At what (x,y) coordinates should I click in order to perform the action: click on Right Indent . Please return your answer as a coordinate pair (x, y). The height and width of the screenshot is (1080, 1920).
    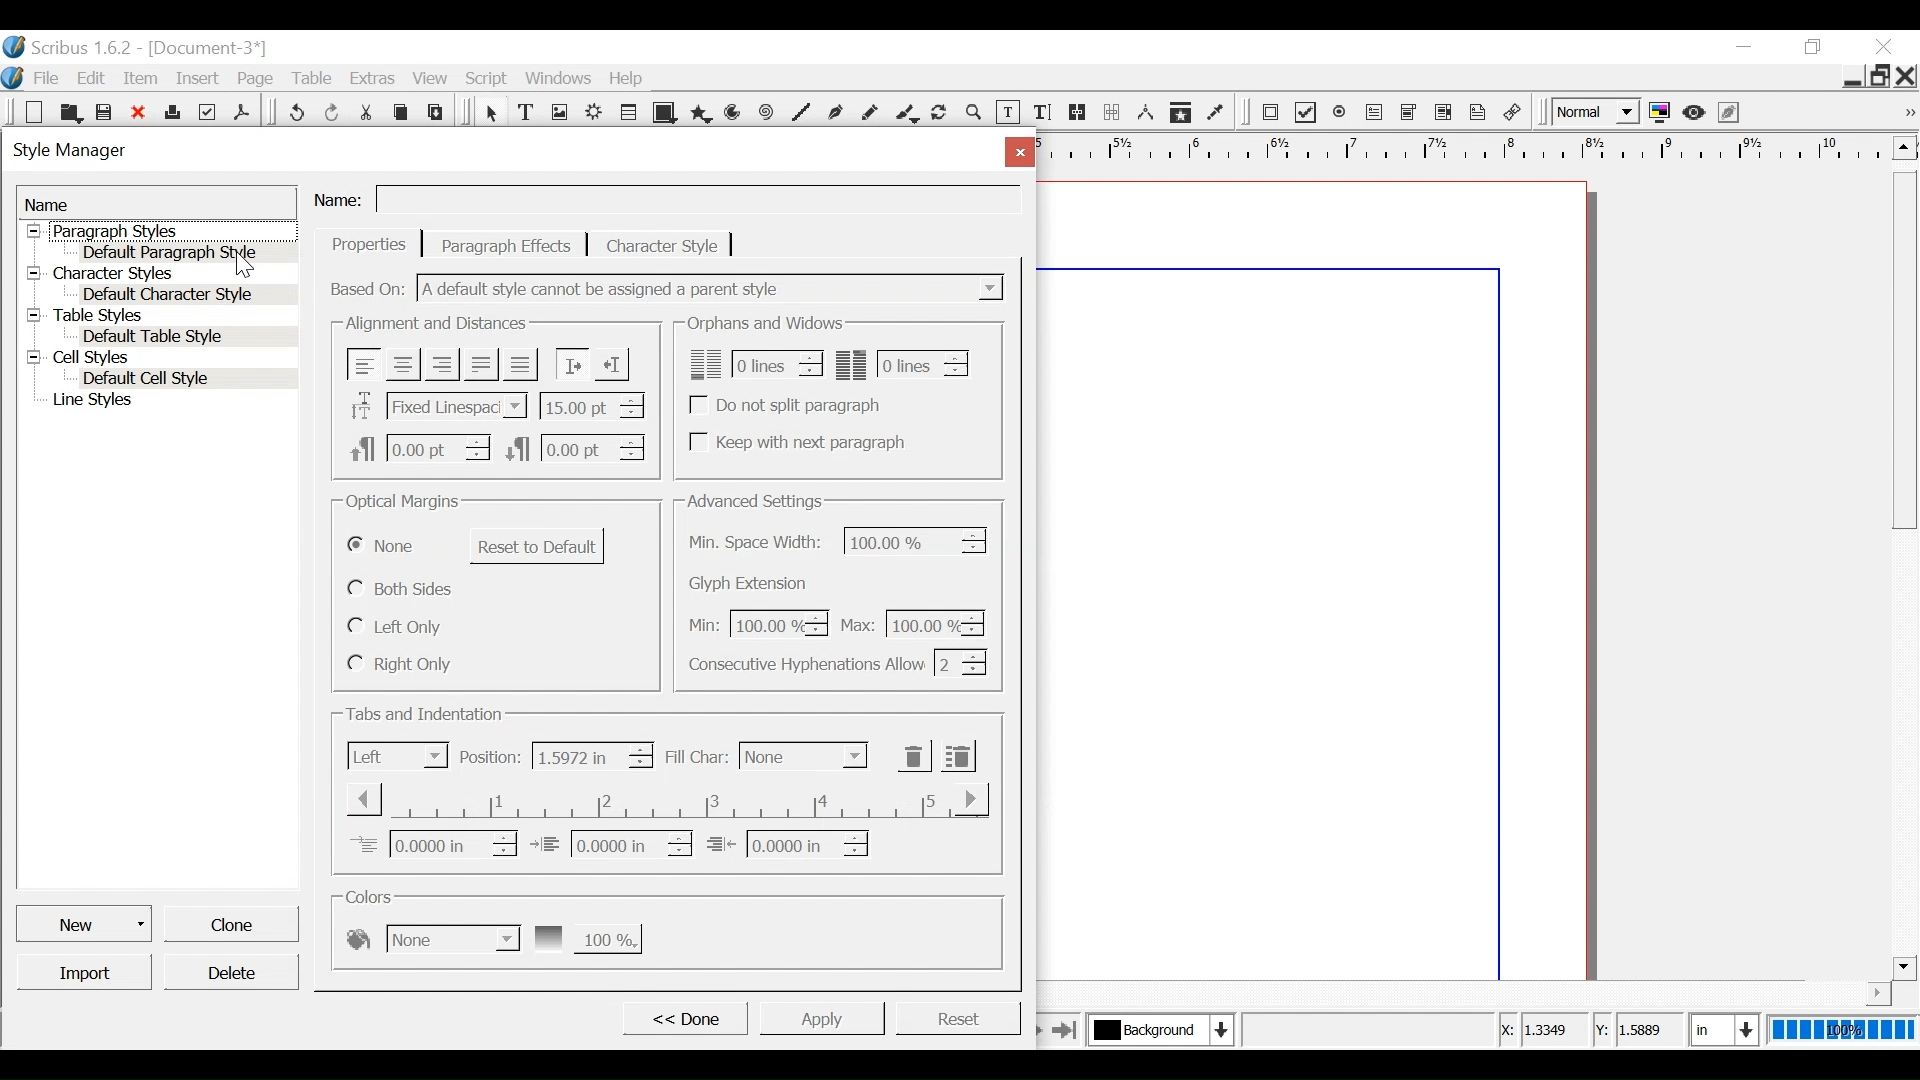
    Looking at the image, I should click on (787, 843).